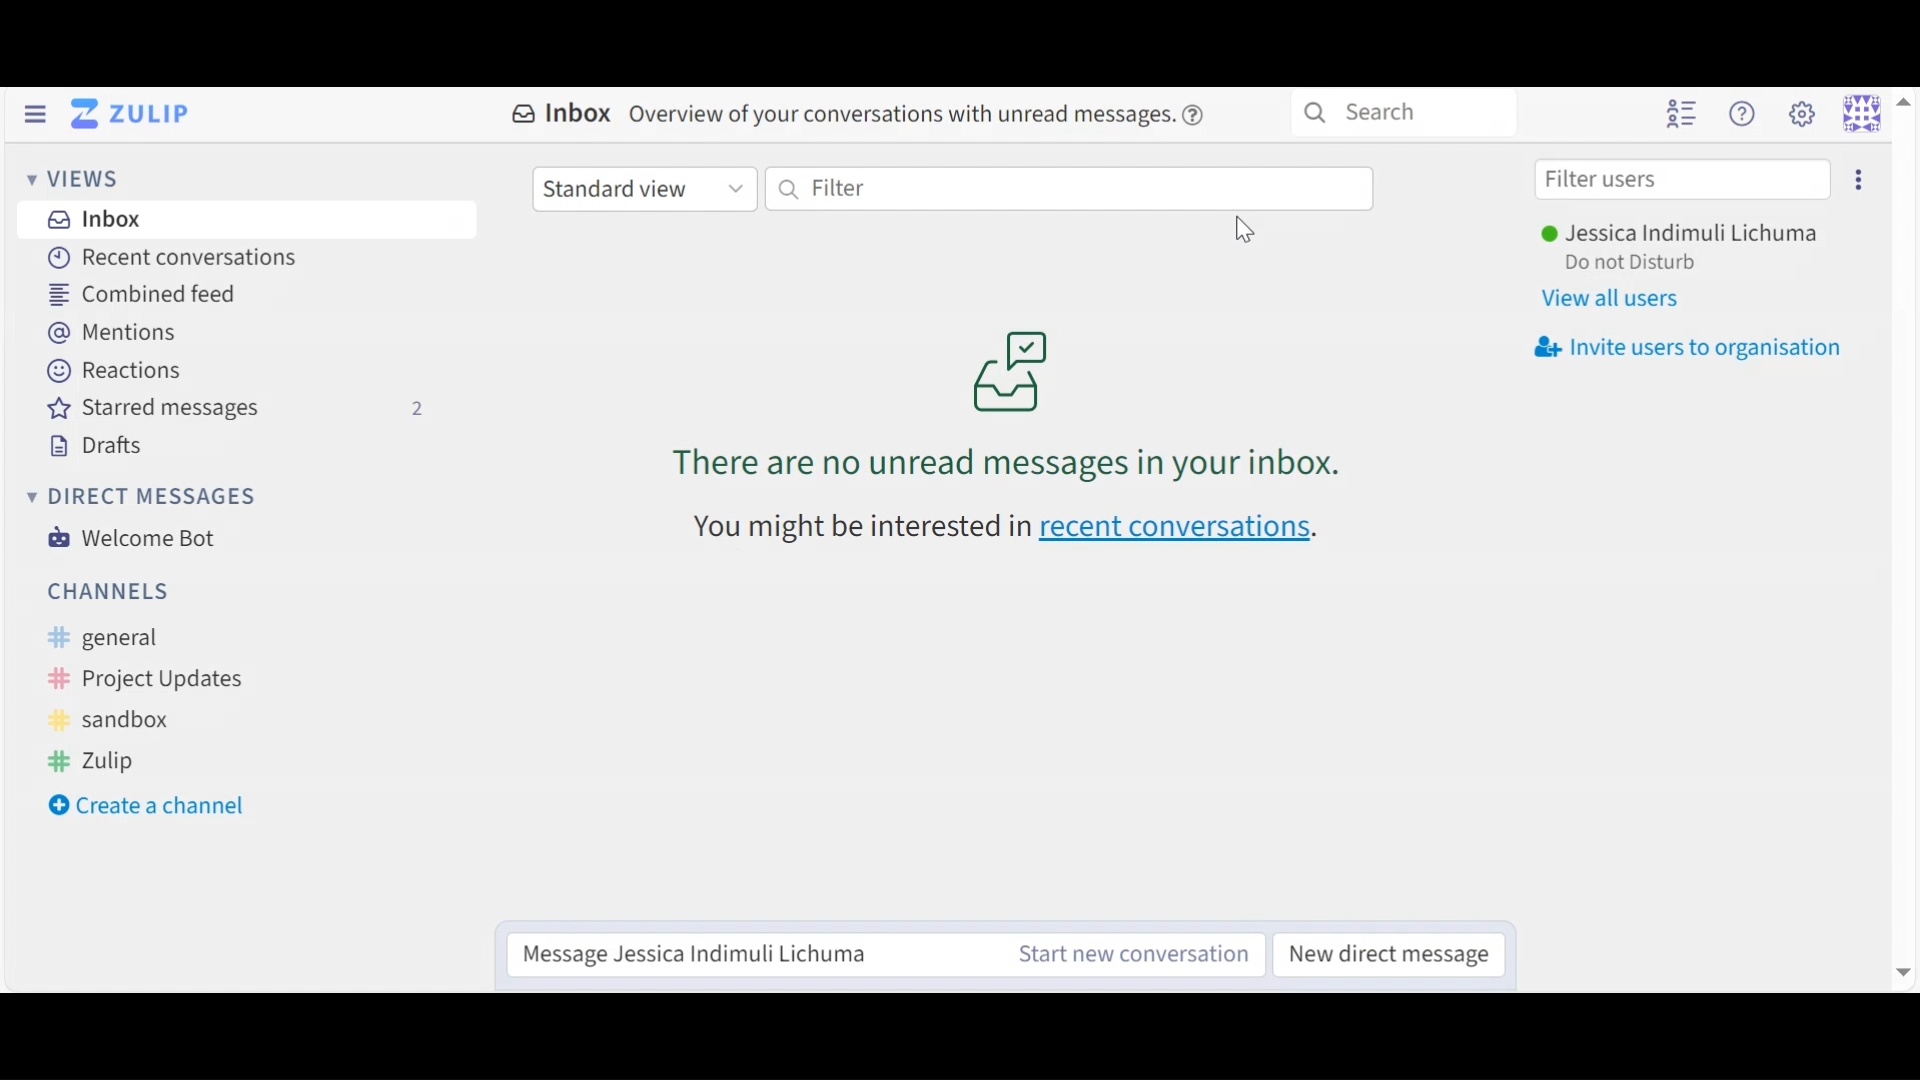  Describe the element at coordinates (155, 808) in the screenshot. I see `Create a new Channel` at that location.